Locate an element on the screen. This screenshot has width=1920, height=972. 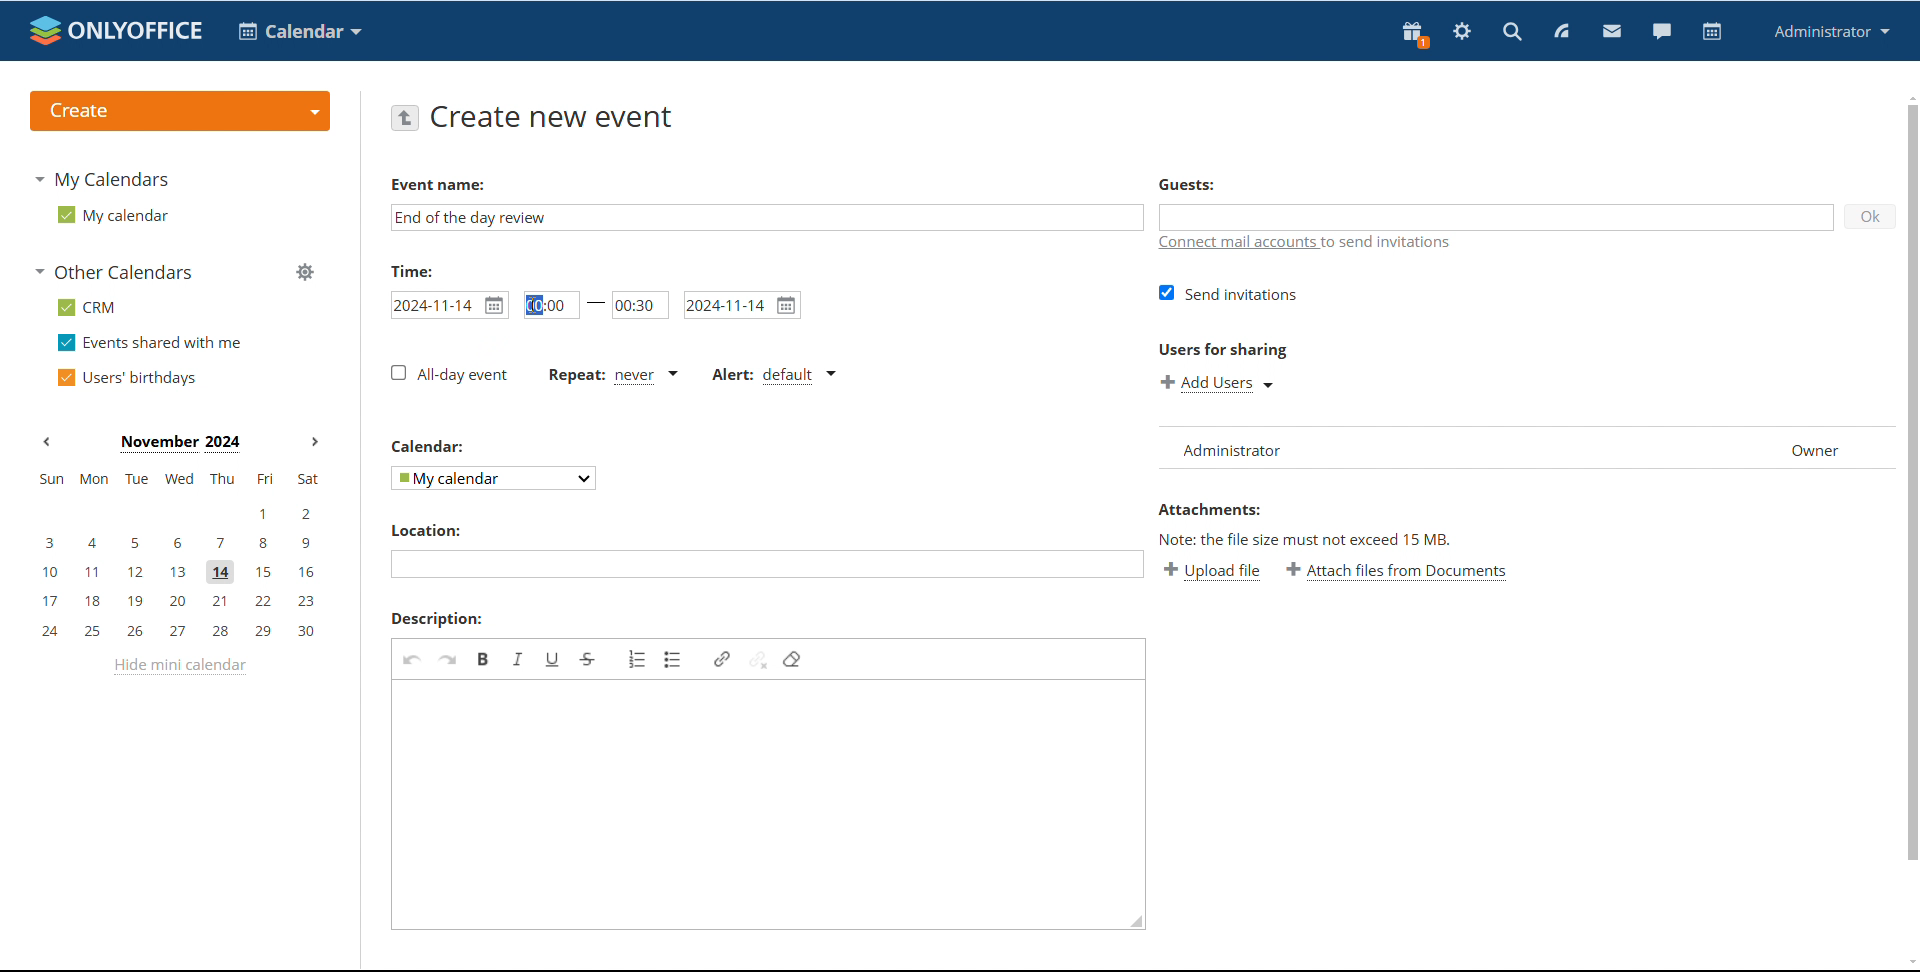
link is located at coordinates (722, 659).